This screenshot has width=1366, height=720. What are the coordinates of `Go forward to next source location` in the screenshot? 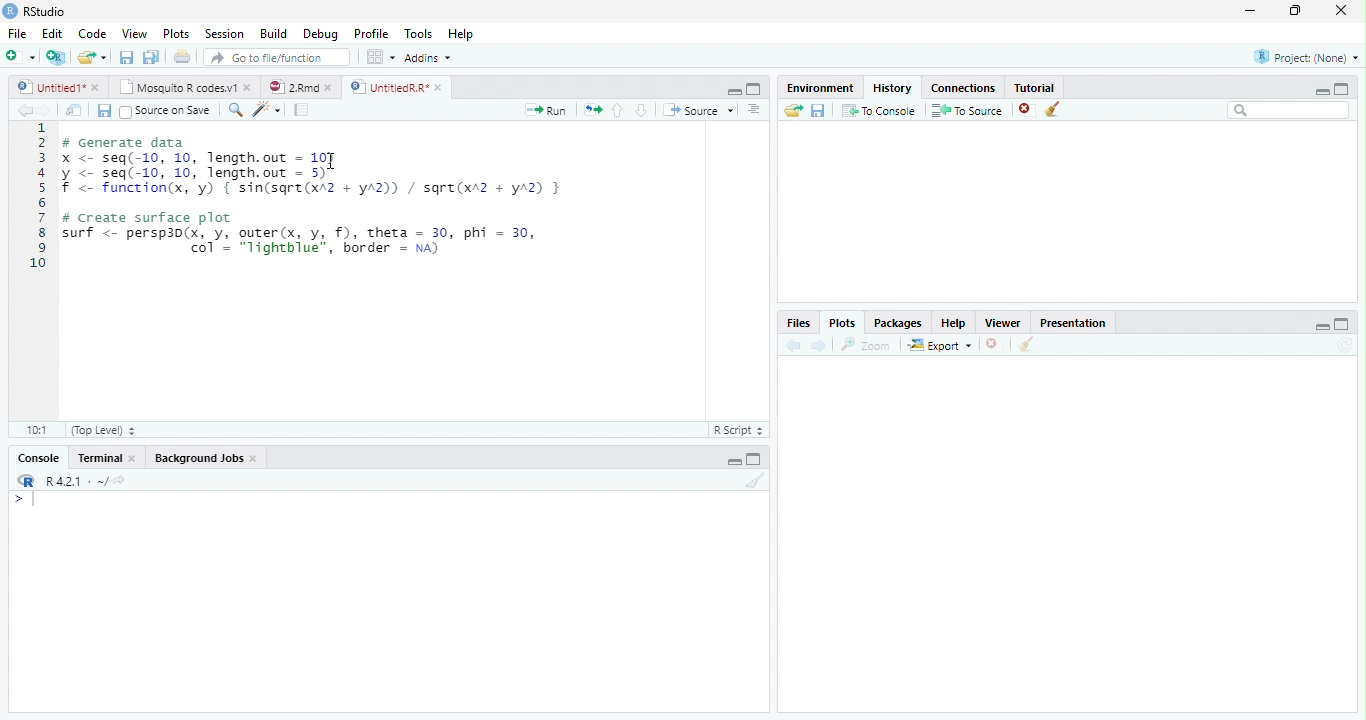 It's located at (45, 111).